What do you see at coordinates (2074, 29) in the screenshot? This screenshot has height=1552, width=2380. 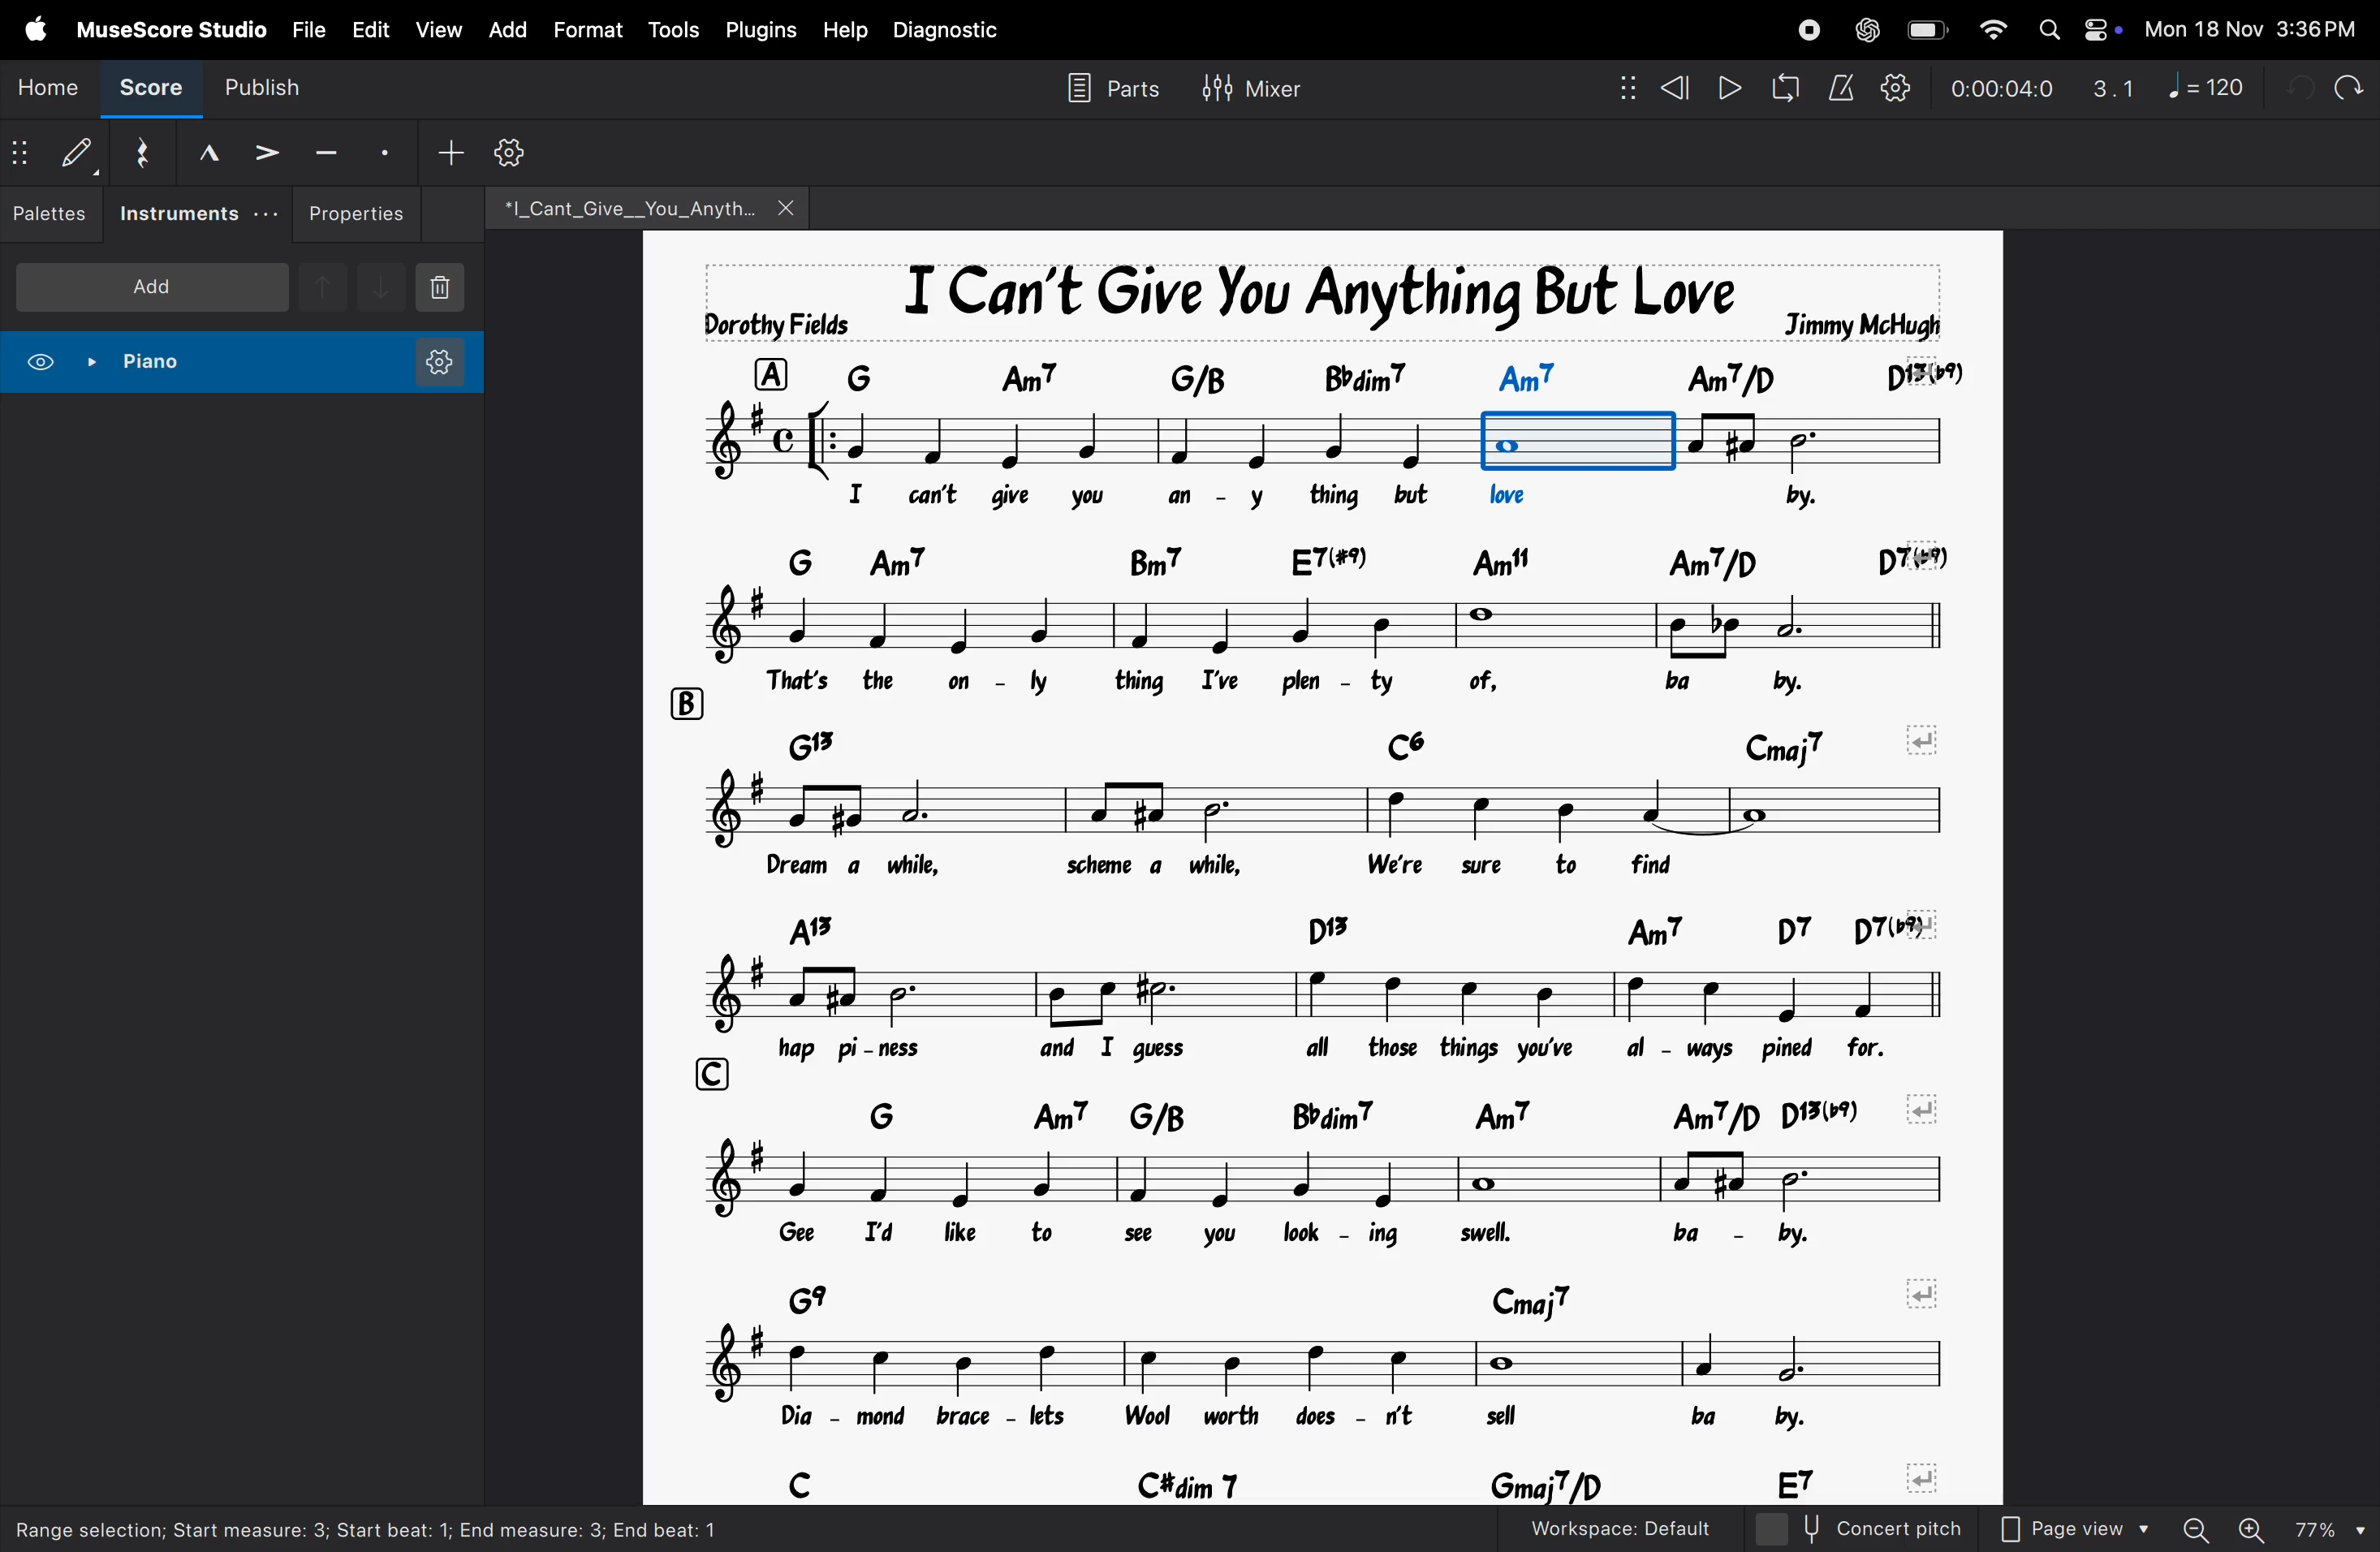 I see `apple widgets` at bounding box center [2074, 29].